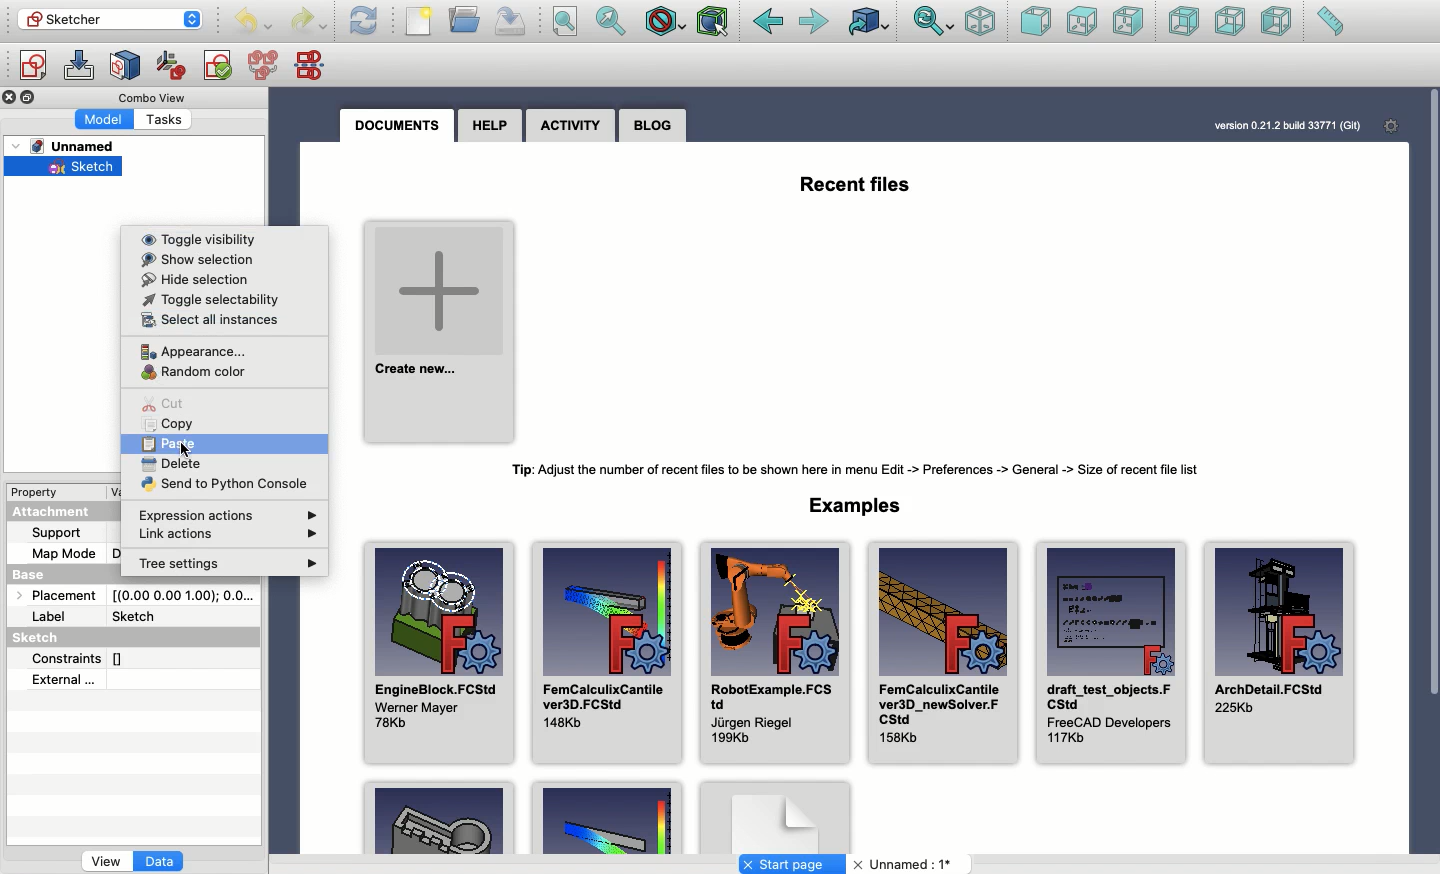 Image resolution: width=1440 pixels, height=874 pixels. What do you see at coordinates (865, 470) in the screenshot?
I see `Tip: Adjust the number of recent files to be shown here in menu Edit -> Preferences -> General -> Size of recent file list` at bounding box center [865, 470].